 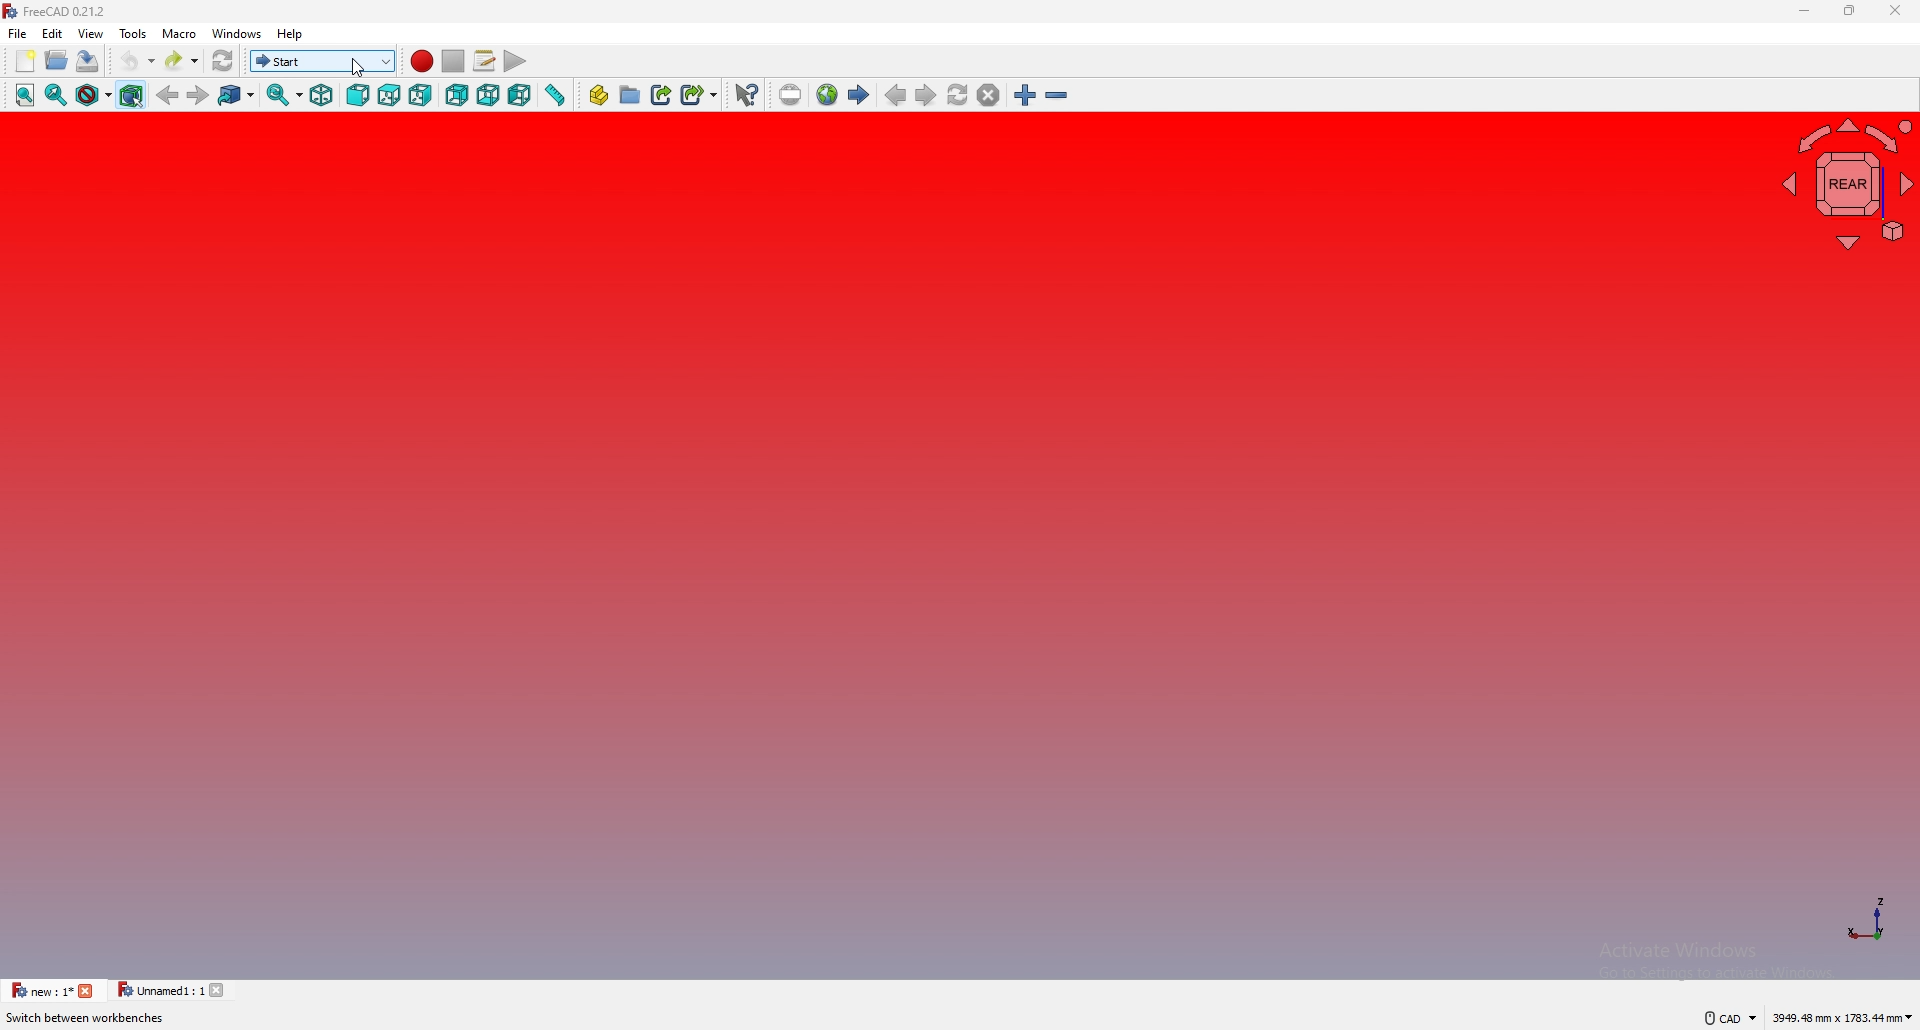 What do you see at coordinates (457, 95) in the screenshot?
I see `back` at bounding box center [457, 95].